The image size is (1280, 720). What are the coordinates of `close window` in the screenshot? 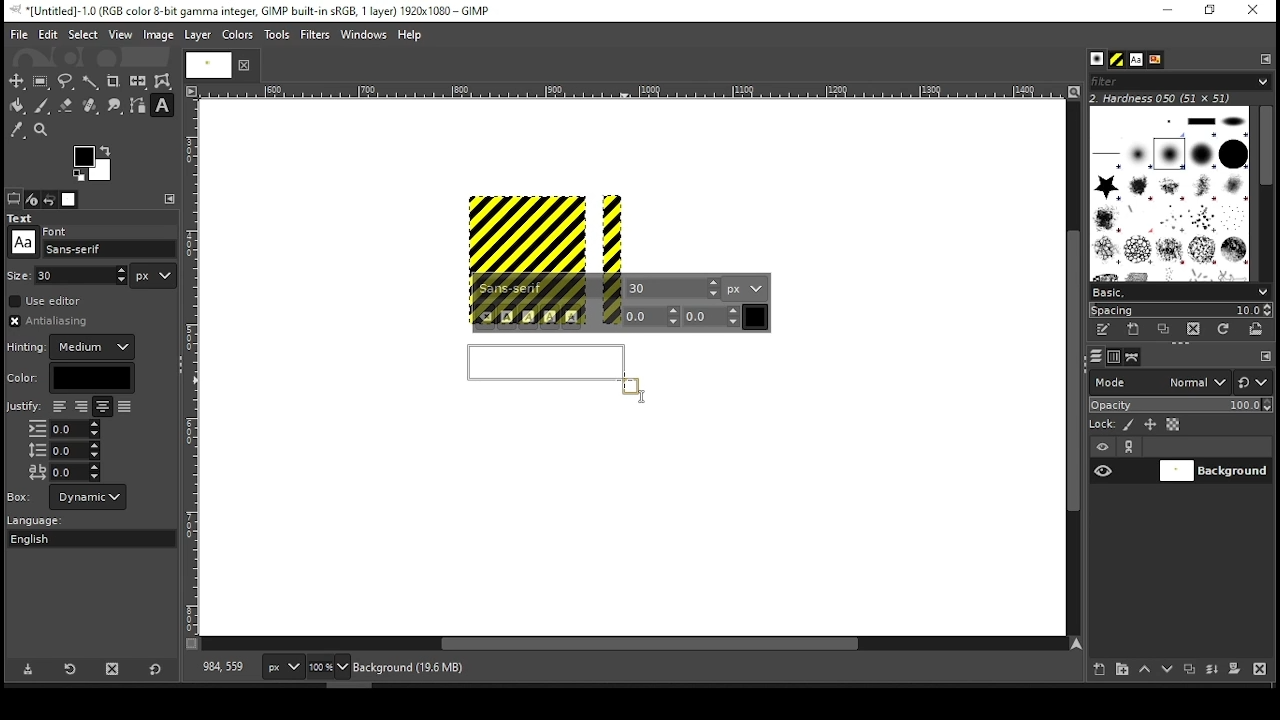 It's located at (1252, 11).